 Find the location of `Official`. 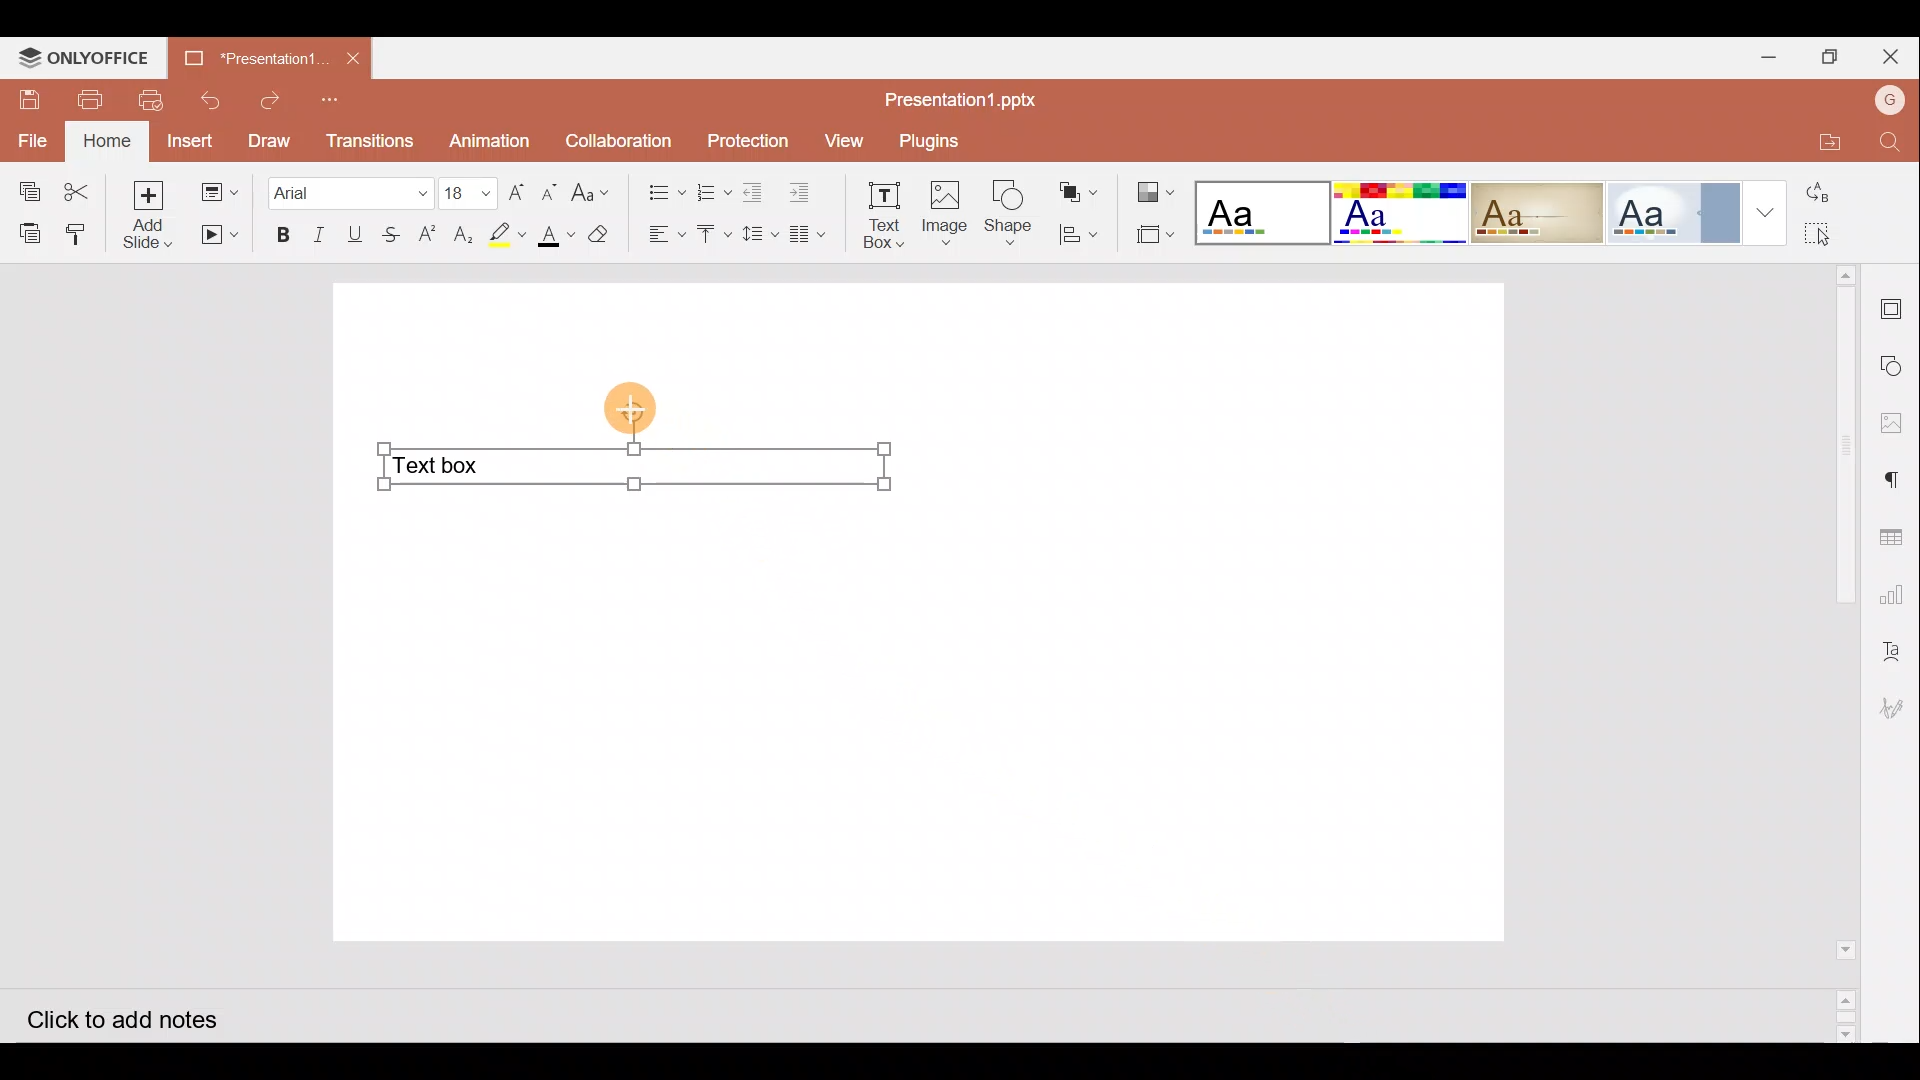

Official is located at coordinates (1672, 210).